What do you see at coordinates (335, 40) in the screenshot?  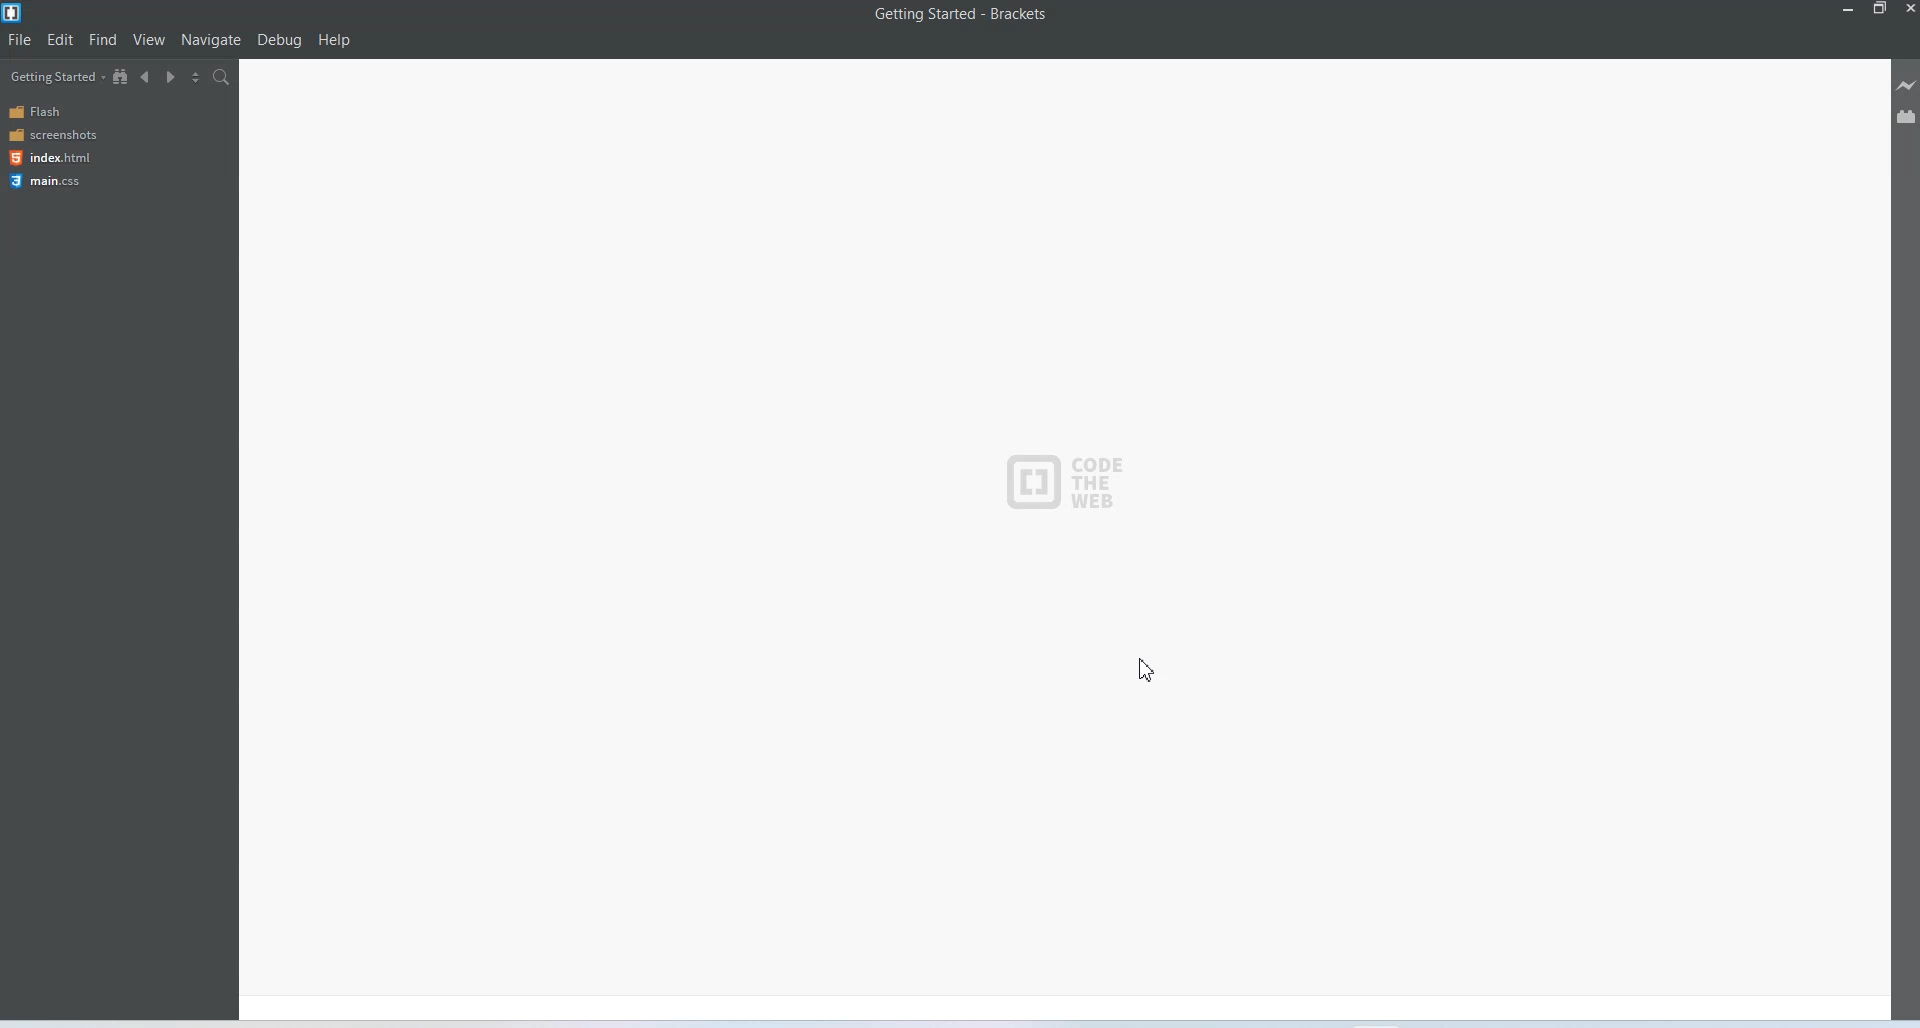 I see `help` at bounding box center [335, 40].